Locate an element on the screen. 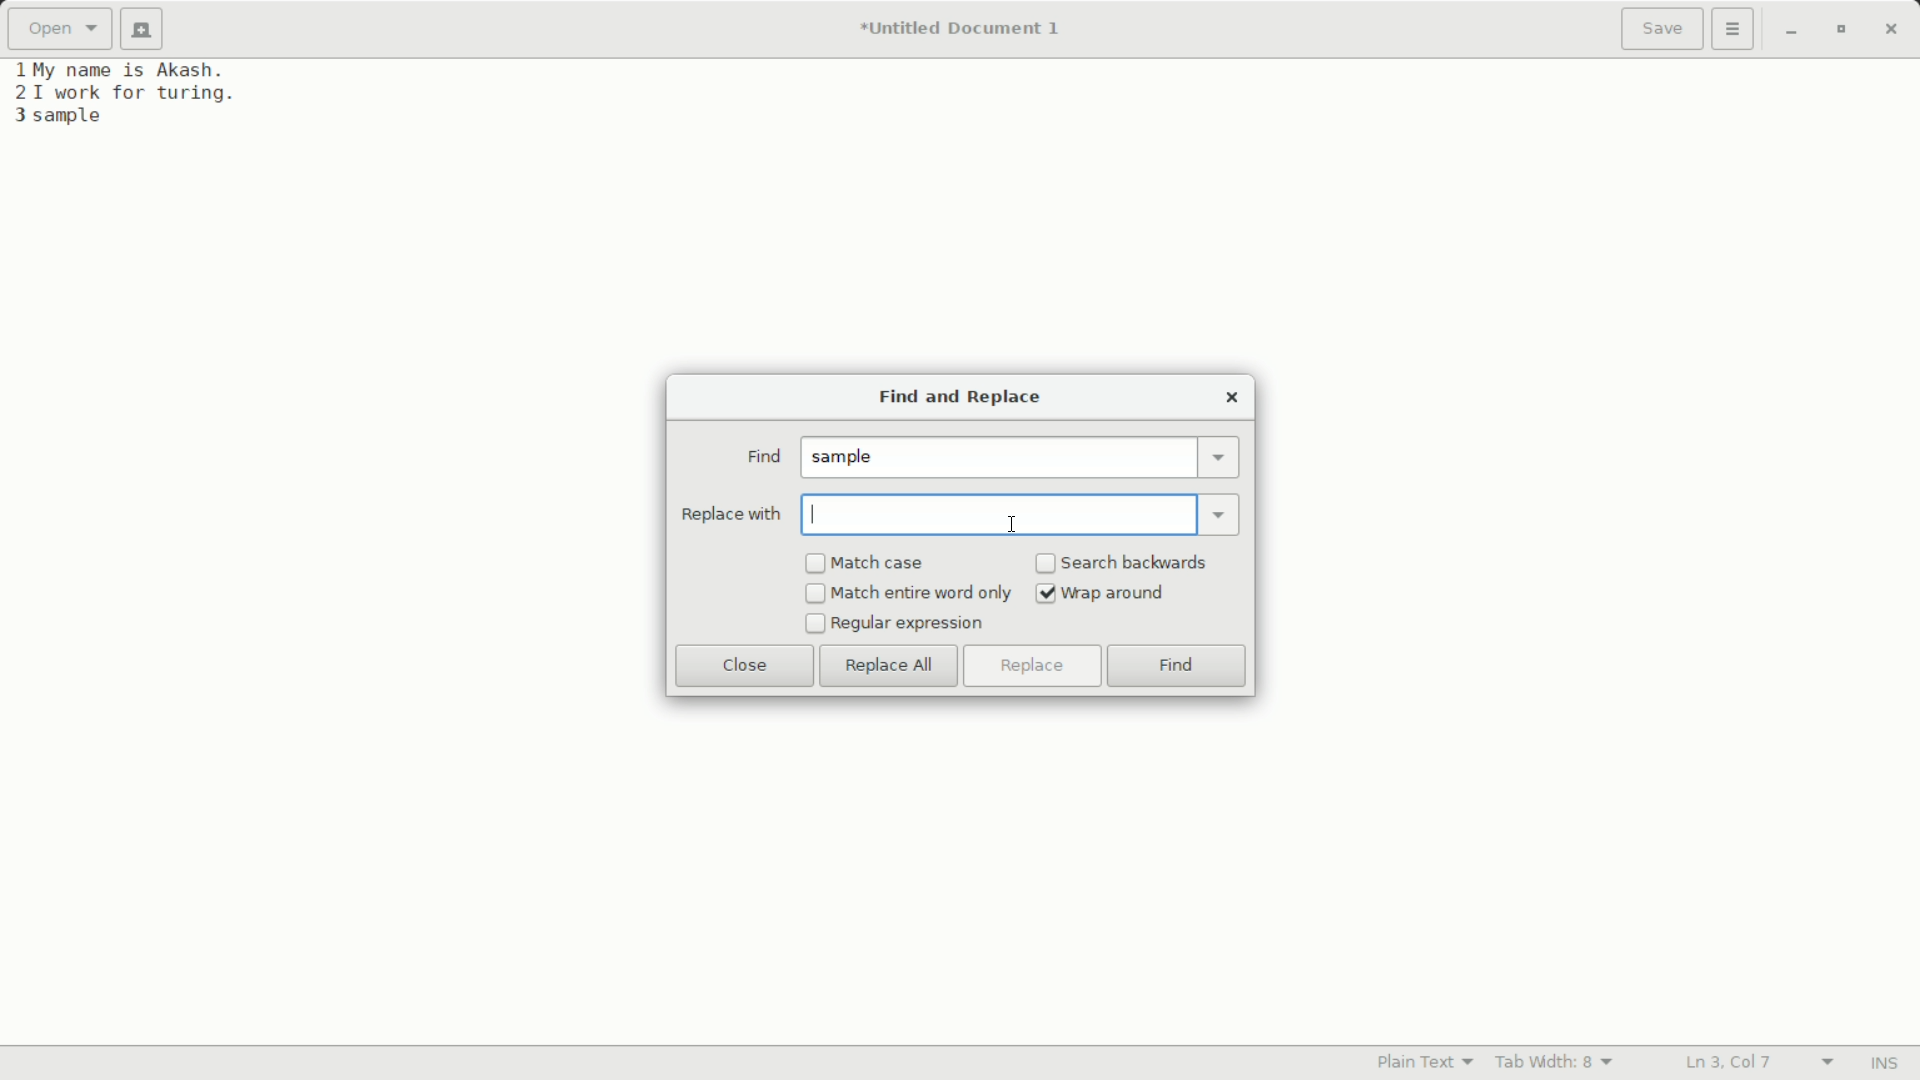  lines and columns is located at coordinates (1756, 1063).